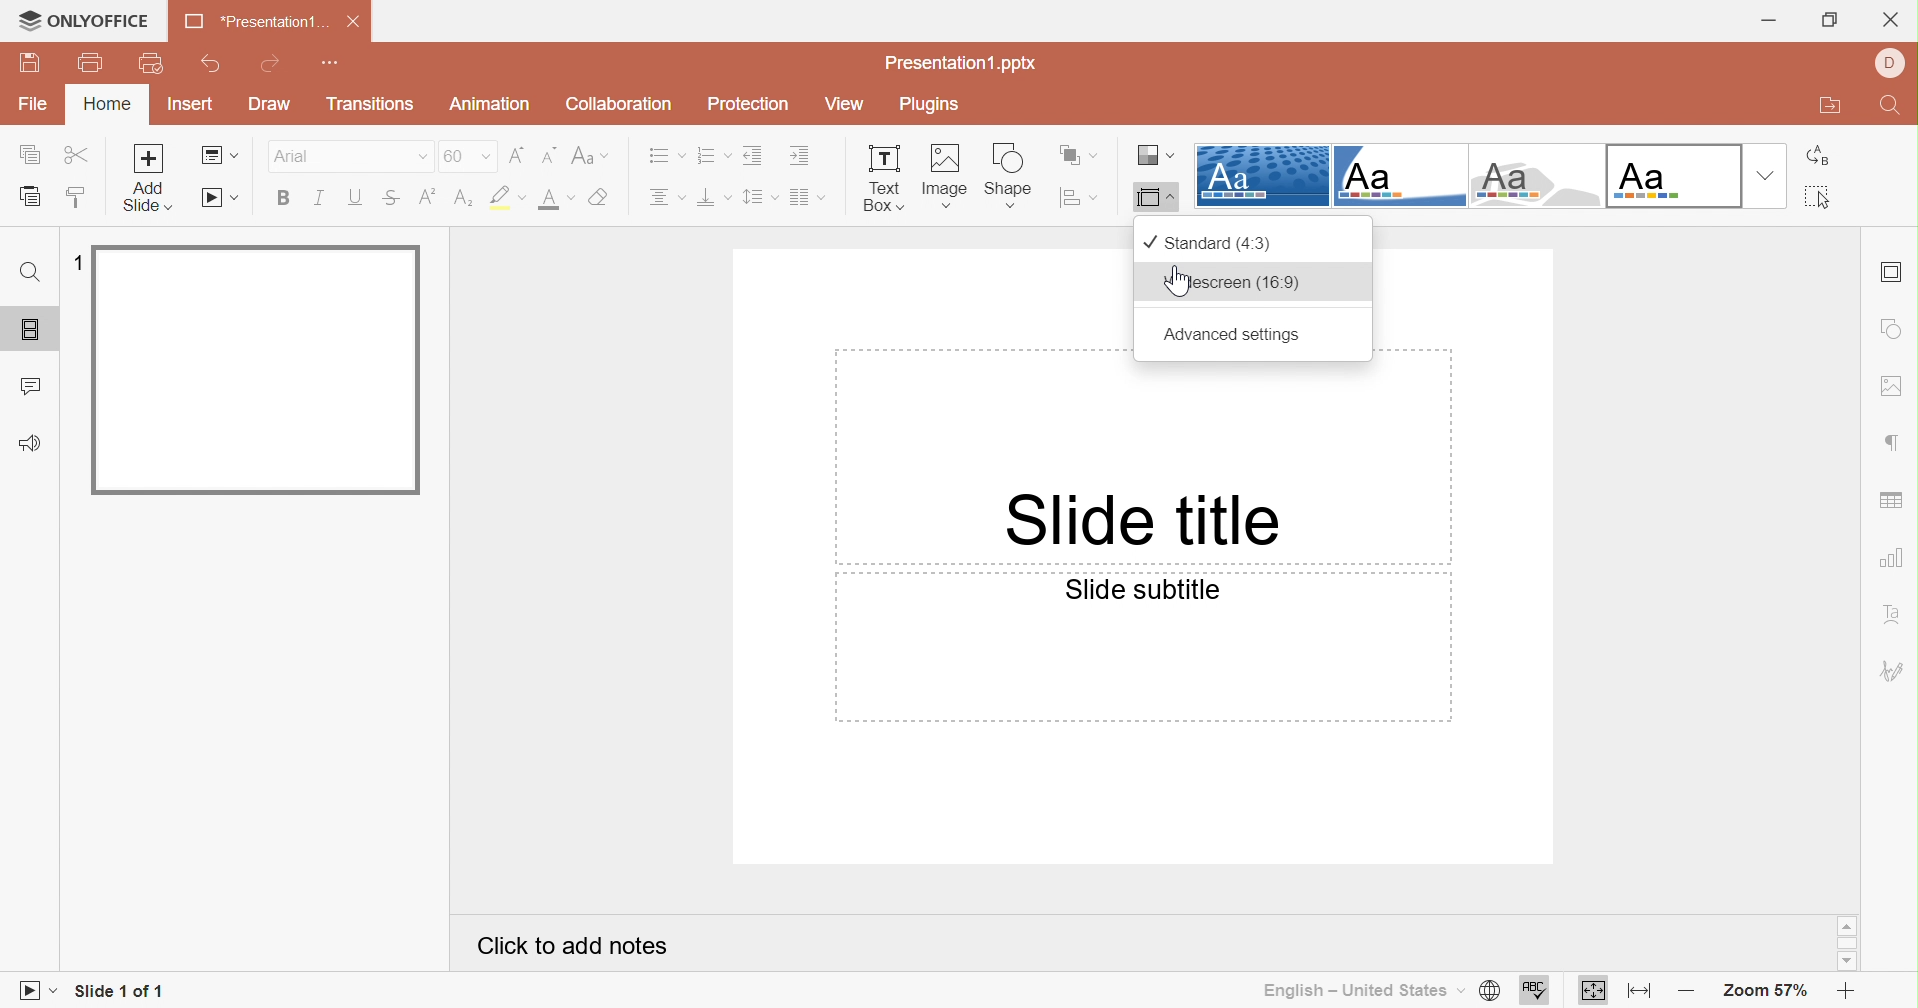 This screenshot has height=1008, width=1918. I want to click on Change slide layout, so click(220, 154).